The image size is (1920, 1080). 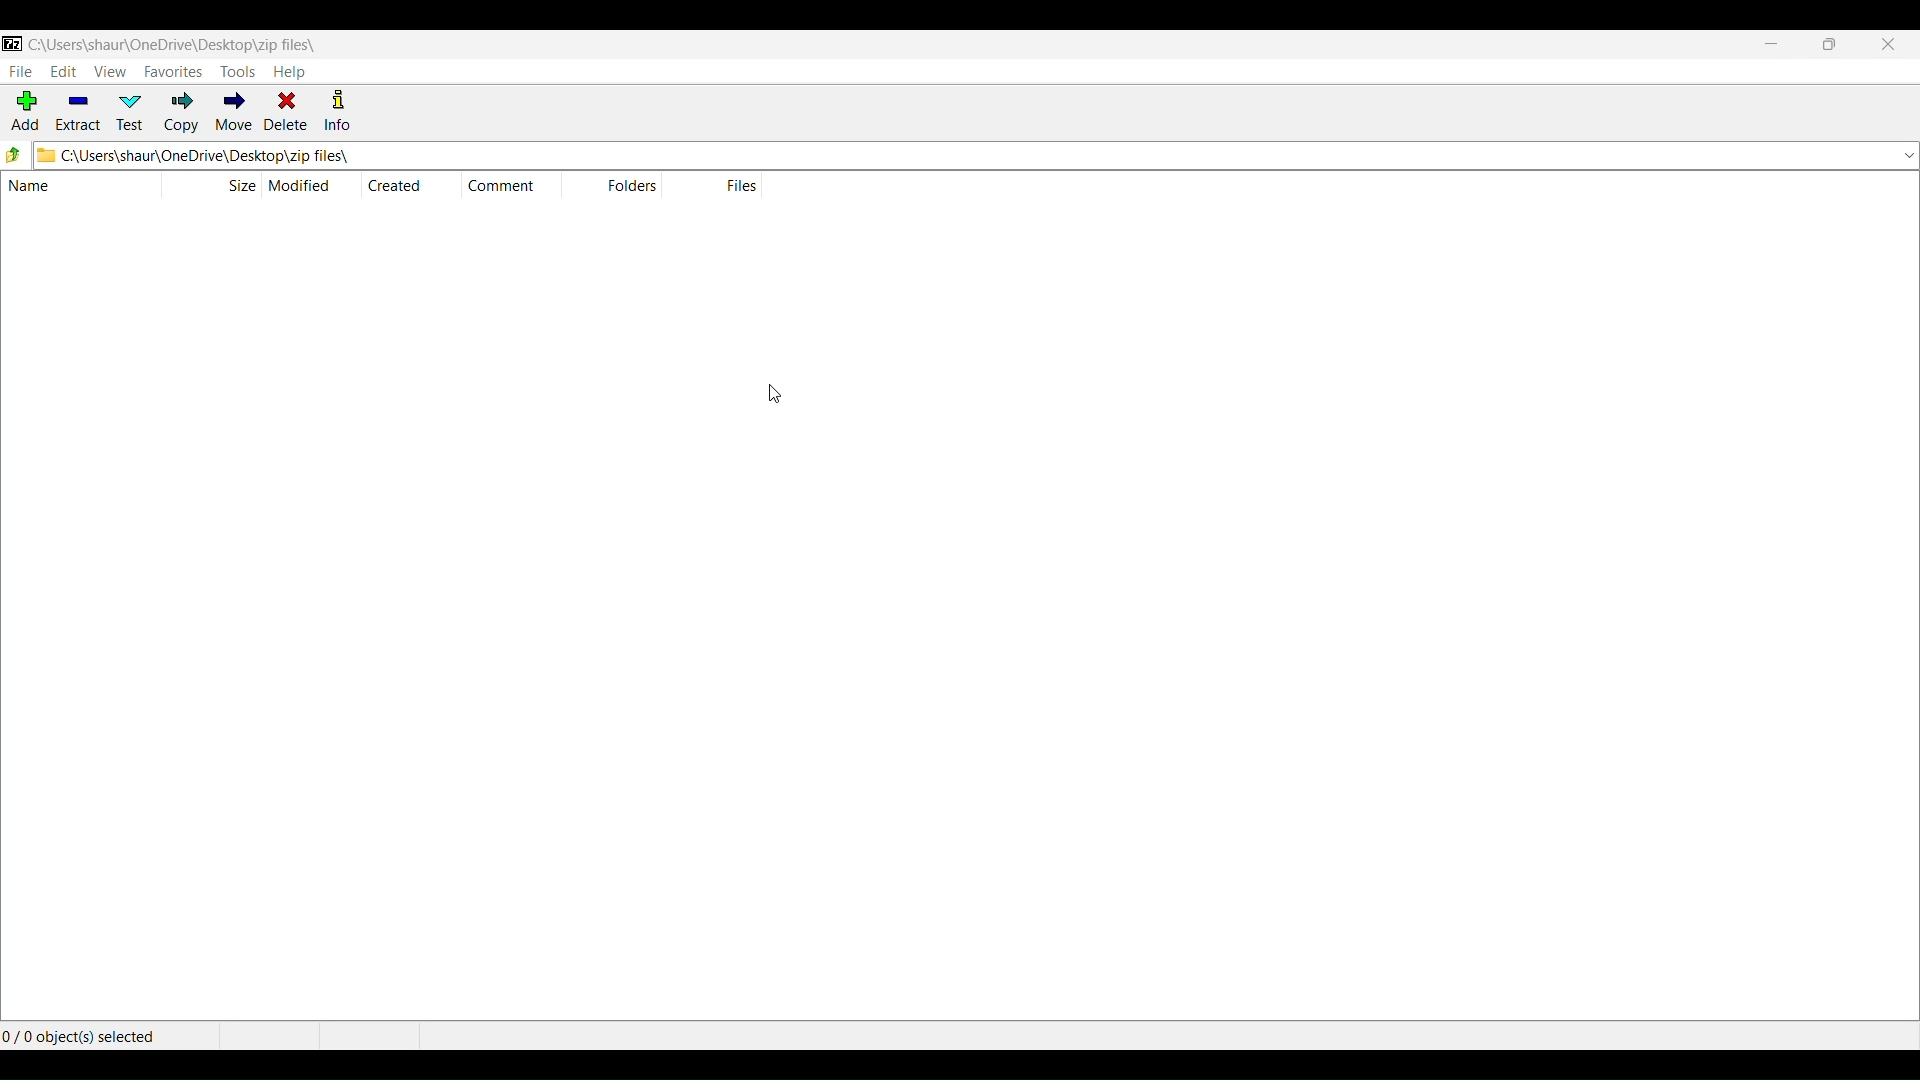 I want to click on MOVE TO PARENT FOLDER, so click(x=15, y=156).